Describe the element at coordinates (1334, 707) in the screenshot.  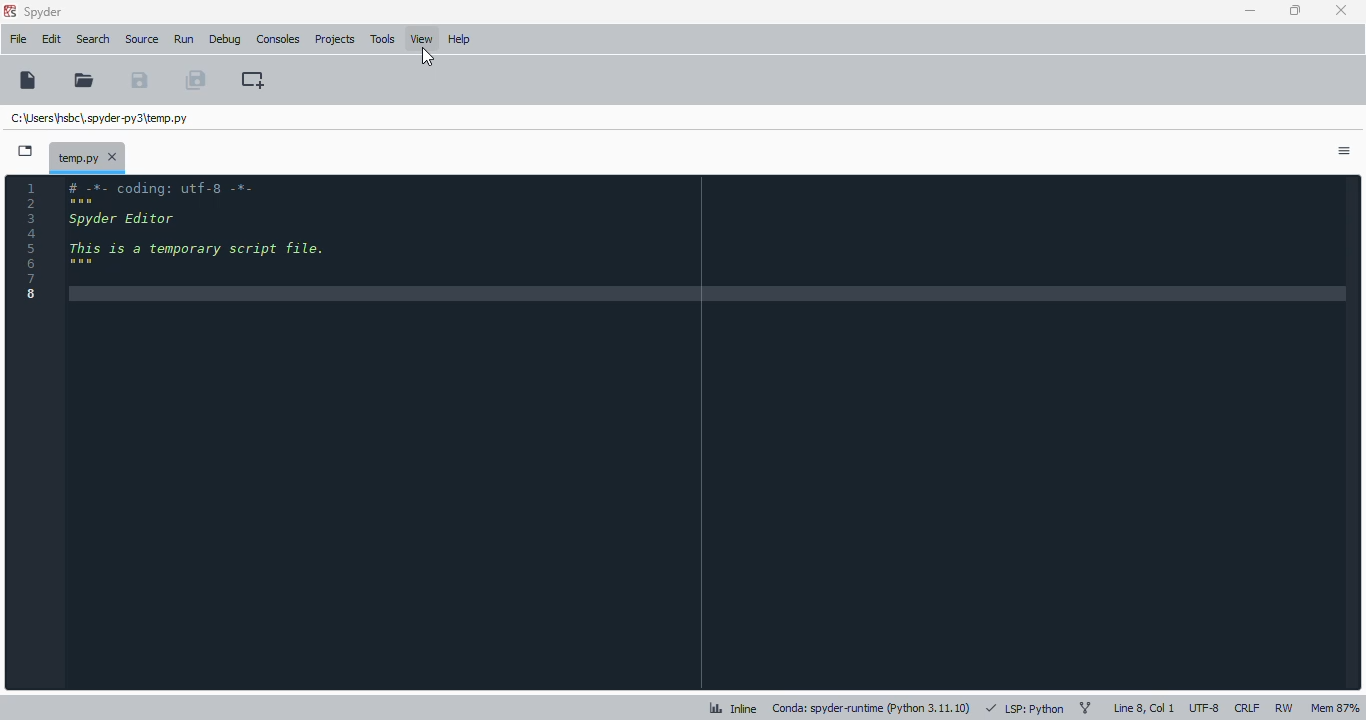
I see `mem 87%` at that location.